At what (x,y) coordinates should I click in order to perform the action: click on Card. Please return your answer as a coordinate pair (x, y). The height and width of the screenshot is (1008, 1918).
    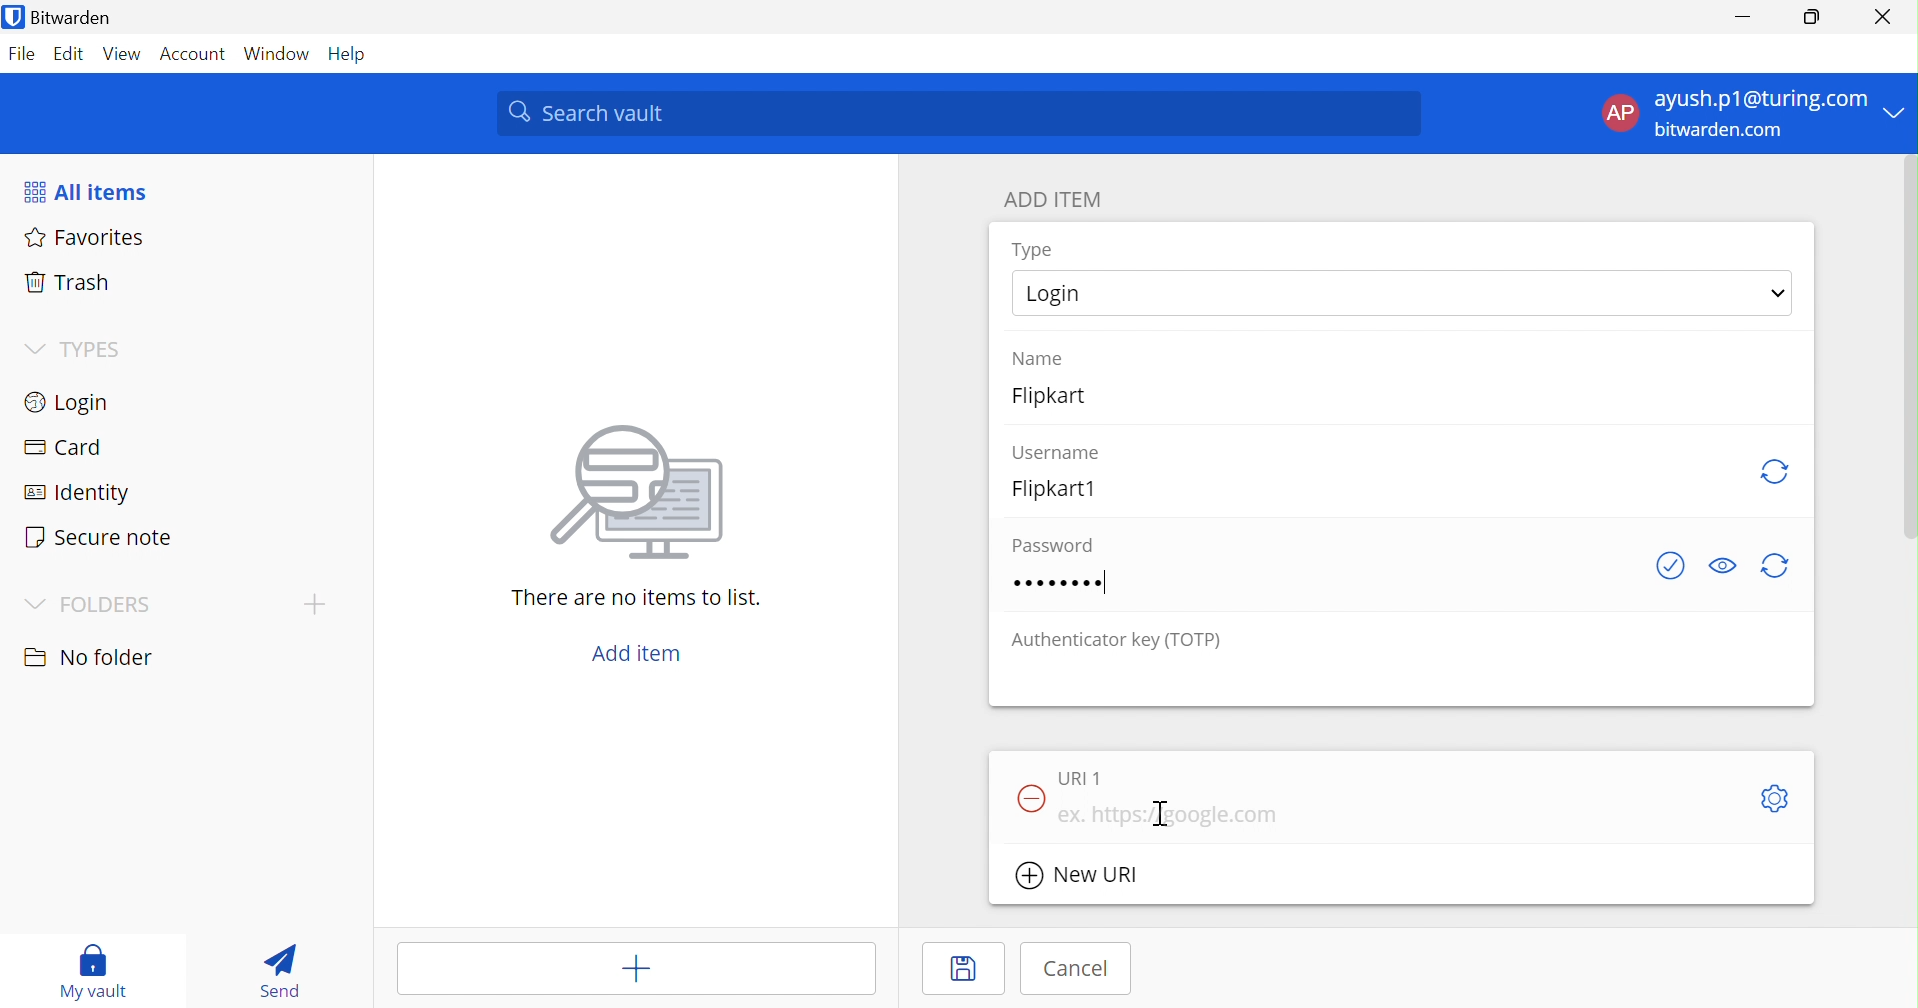
    Looking at the image, I should click on (67, 448).